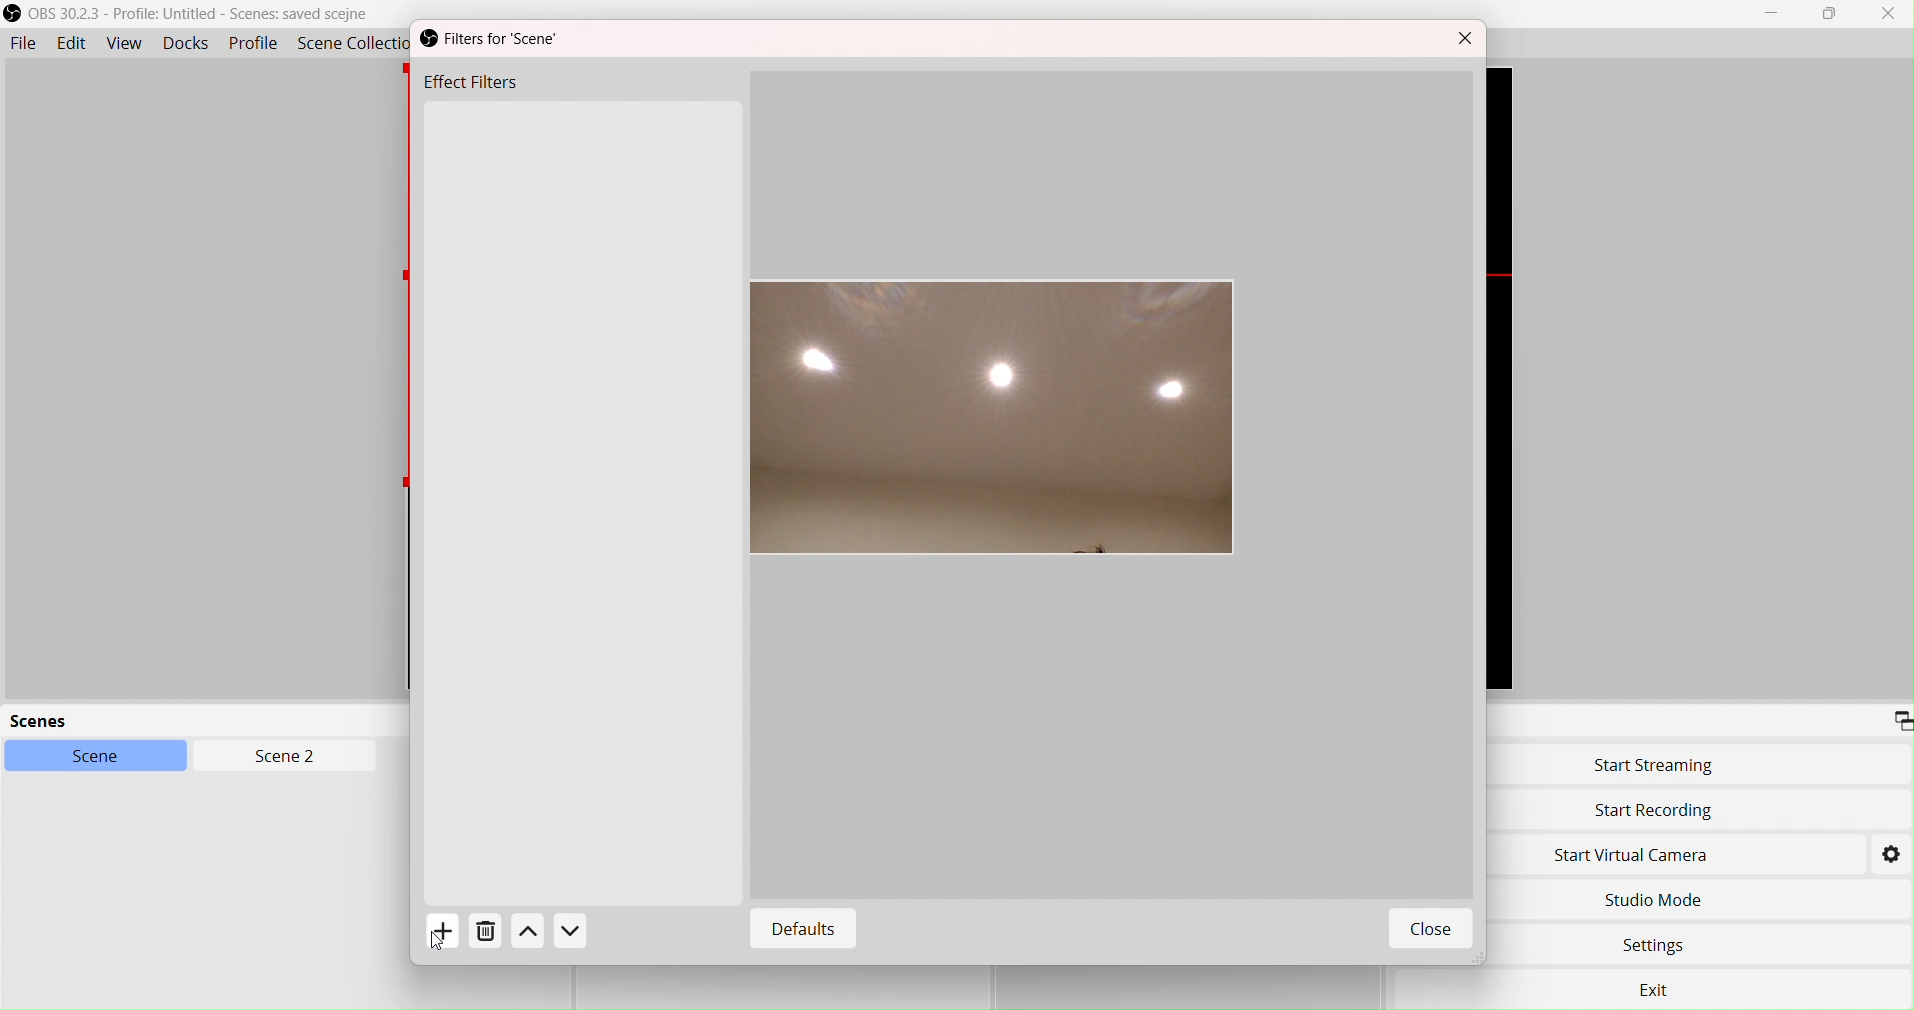  I want to click on Image, so click(988, 418).